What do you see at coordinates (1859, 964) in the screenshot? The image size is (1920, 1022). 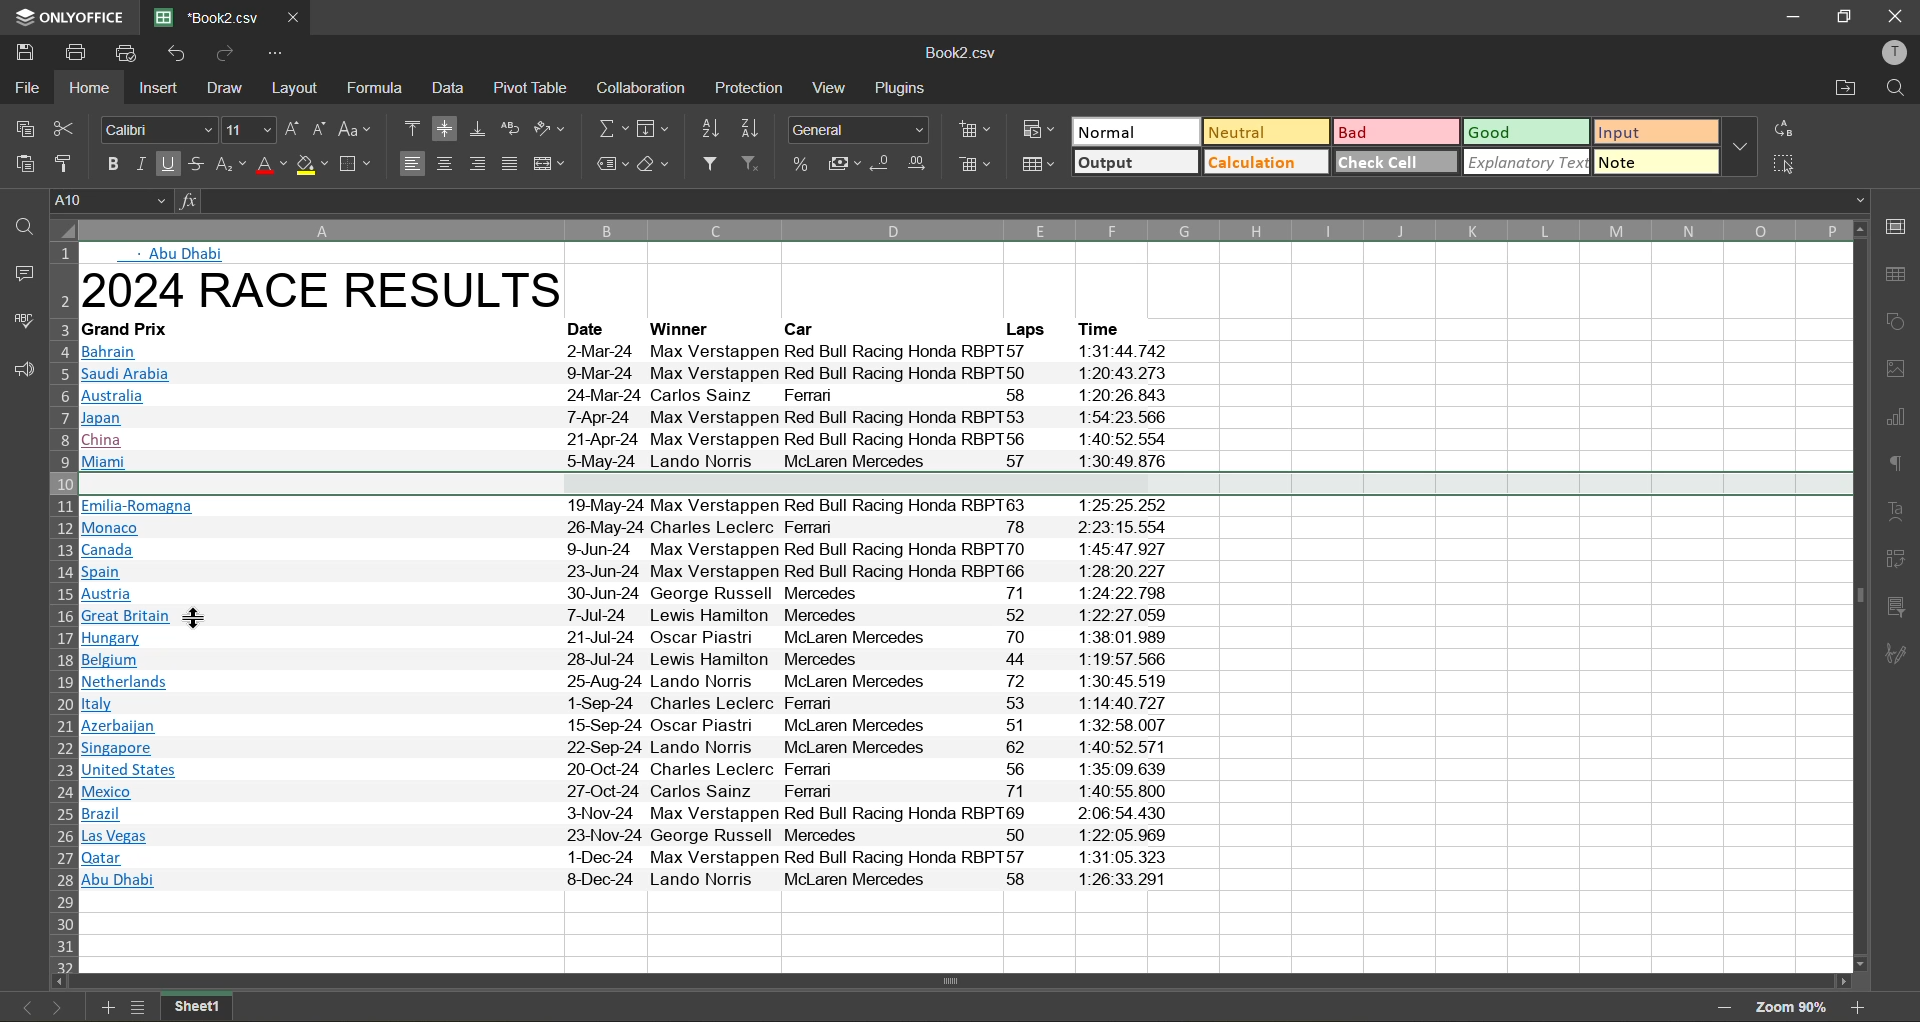 I see `move down` at bounding box center [1859, 964].